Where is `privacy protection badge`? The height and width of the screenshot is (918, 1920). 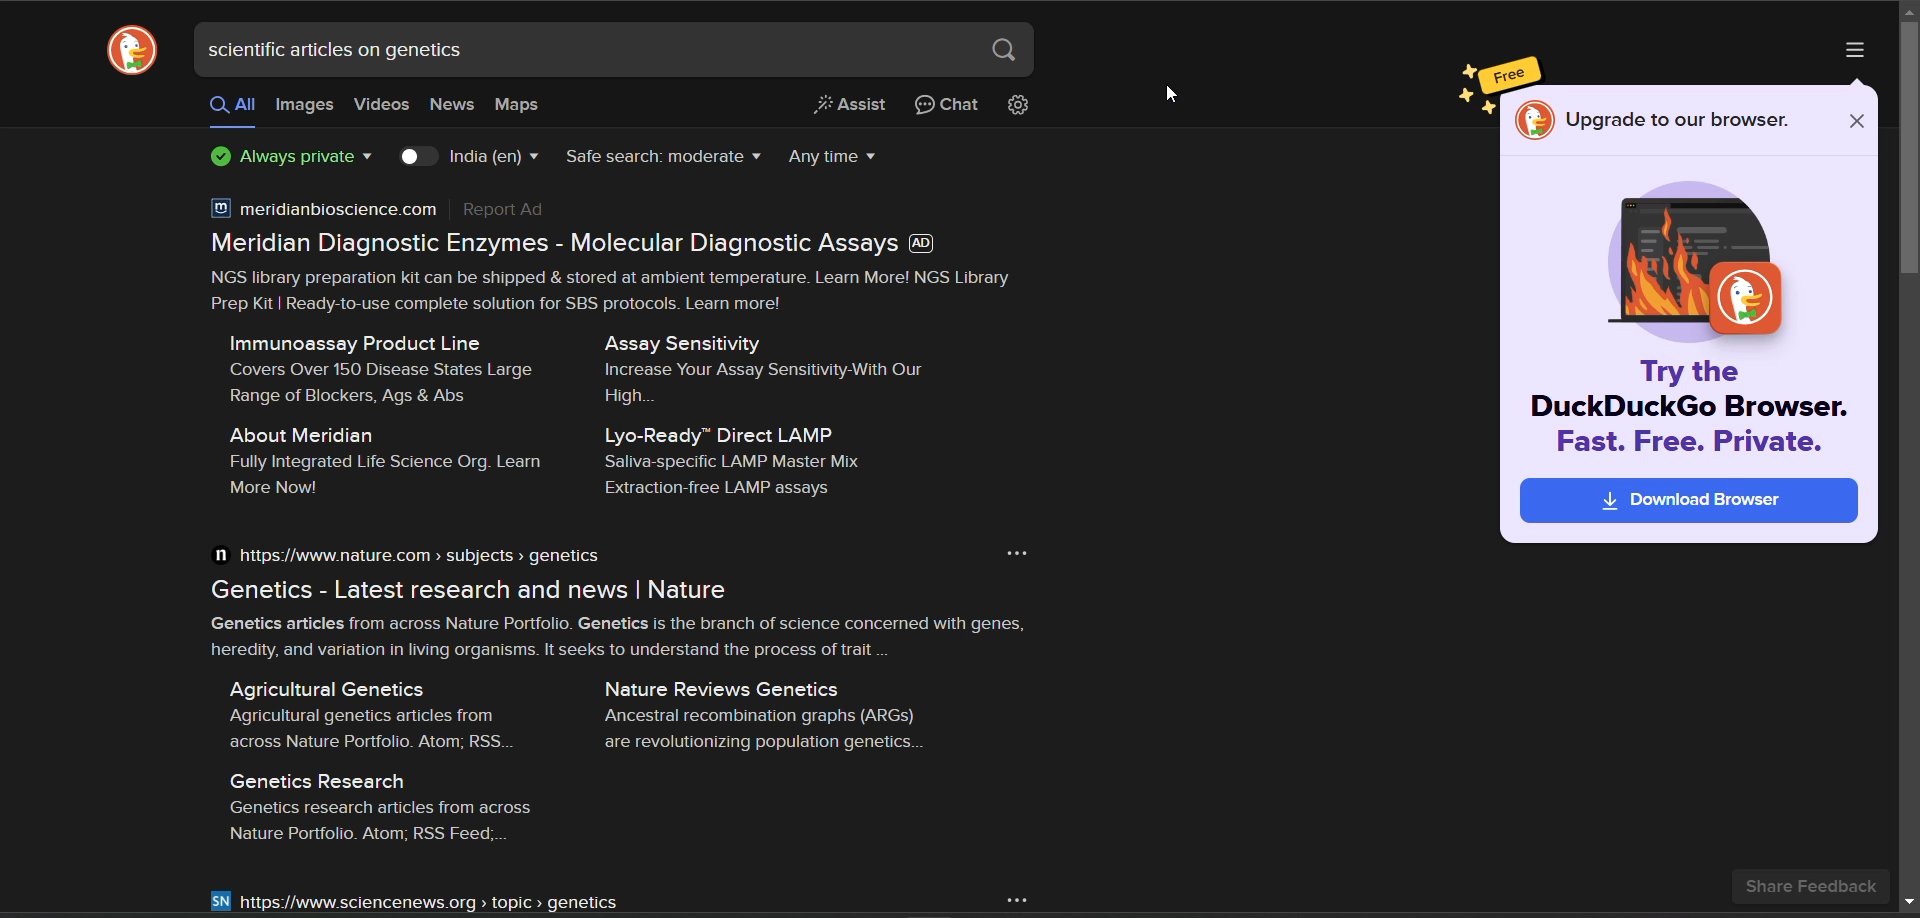 privacy protection badge is located at coordinates (293, 158).